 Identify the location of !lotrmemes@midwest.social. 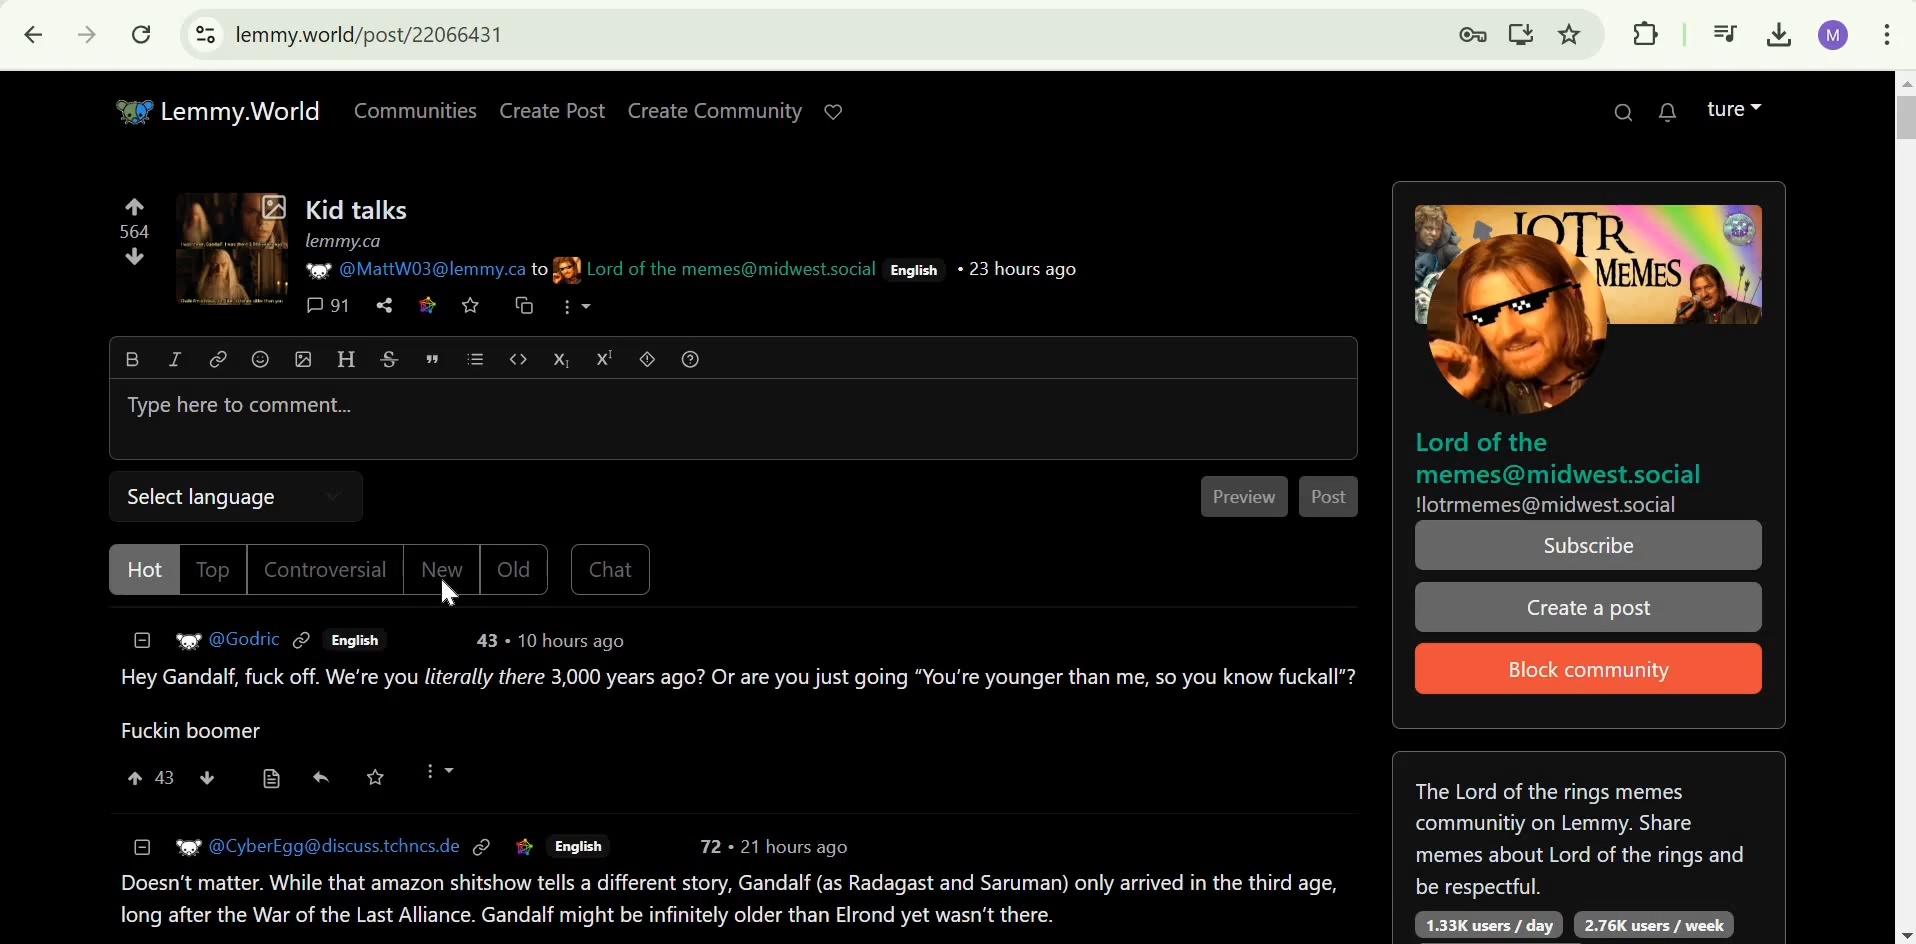
(1550, 504).